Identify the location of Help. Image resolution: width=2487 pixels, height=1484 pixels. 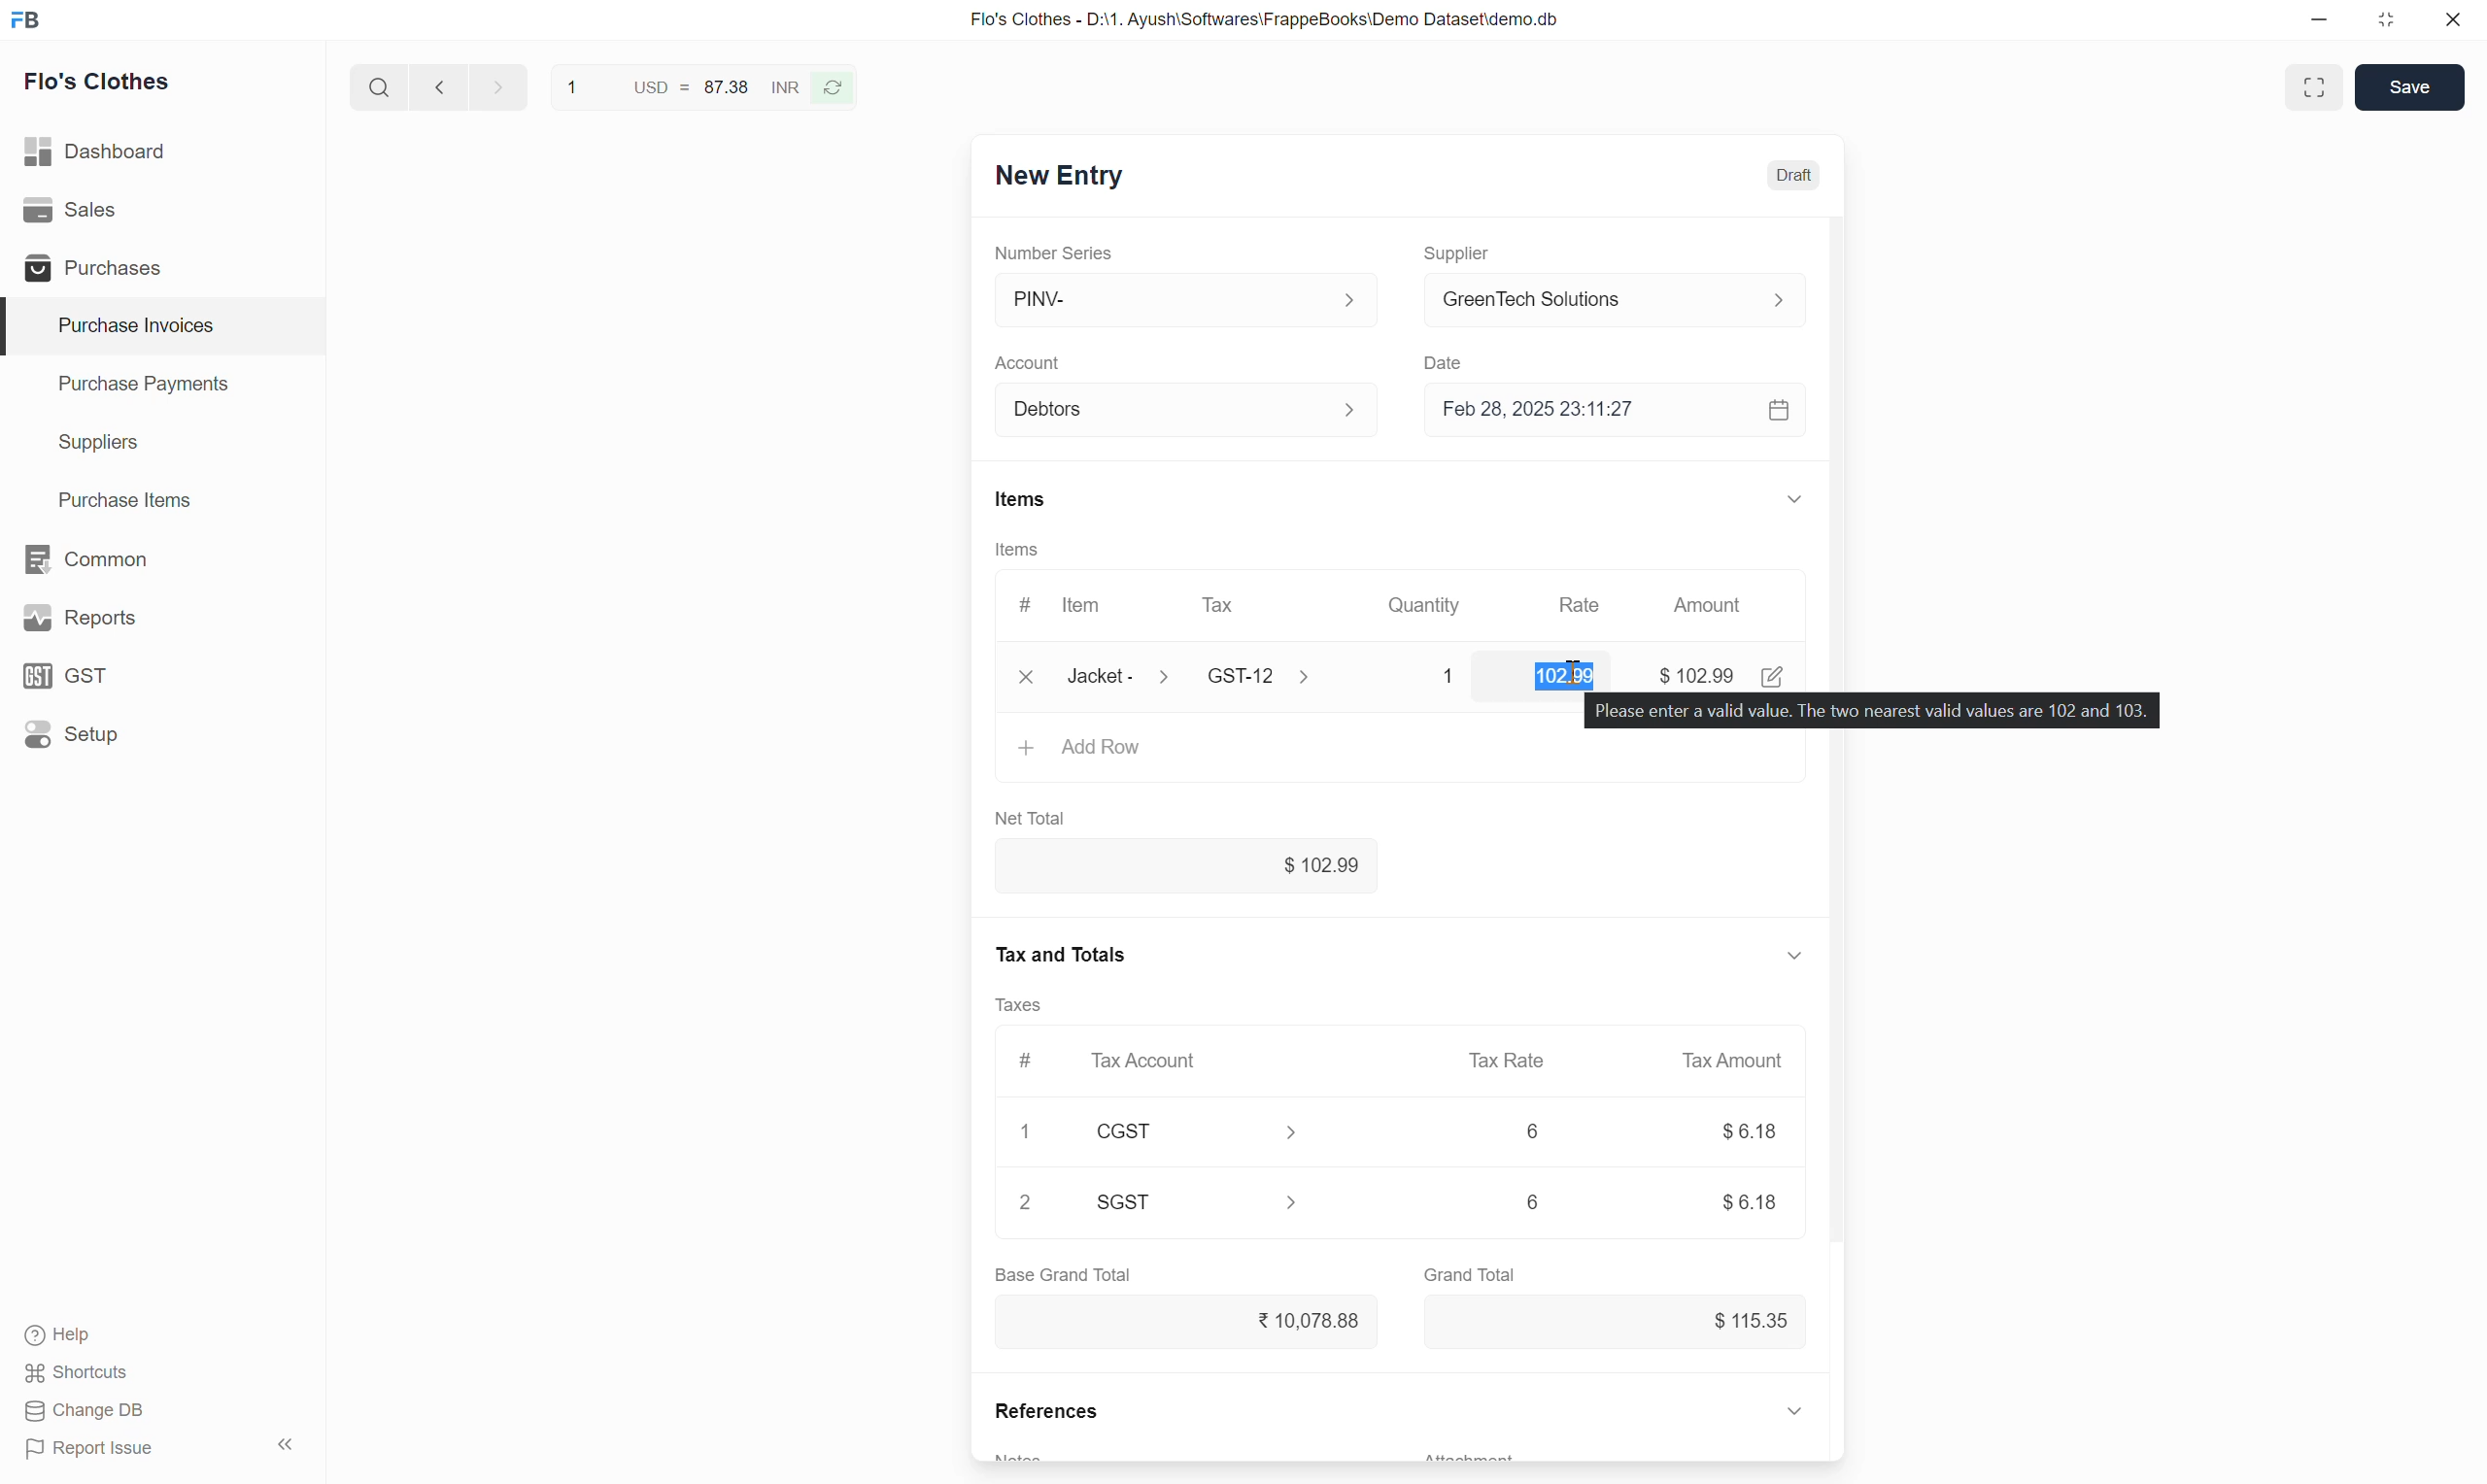
(63, 1335).